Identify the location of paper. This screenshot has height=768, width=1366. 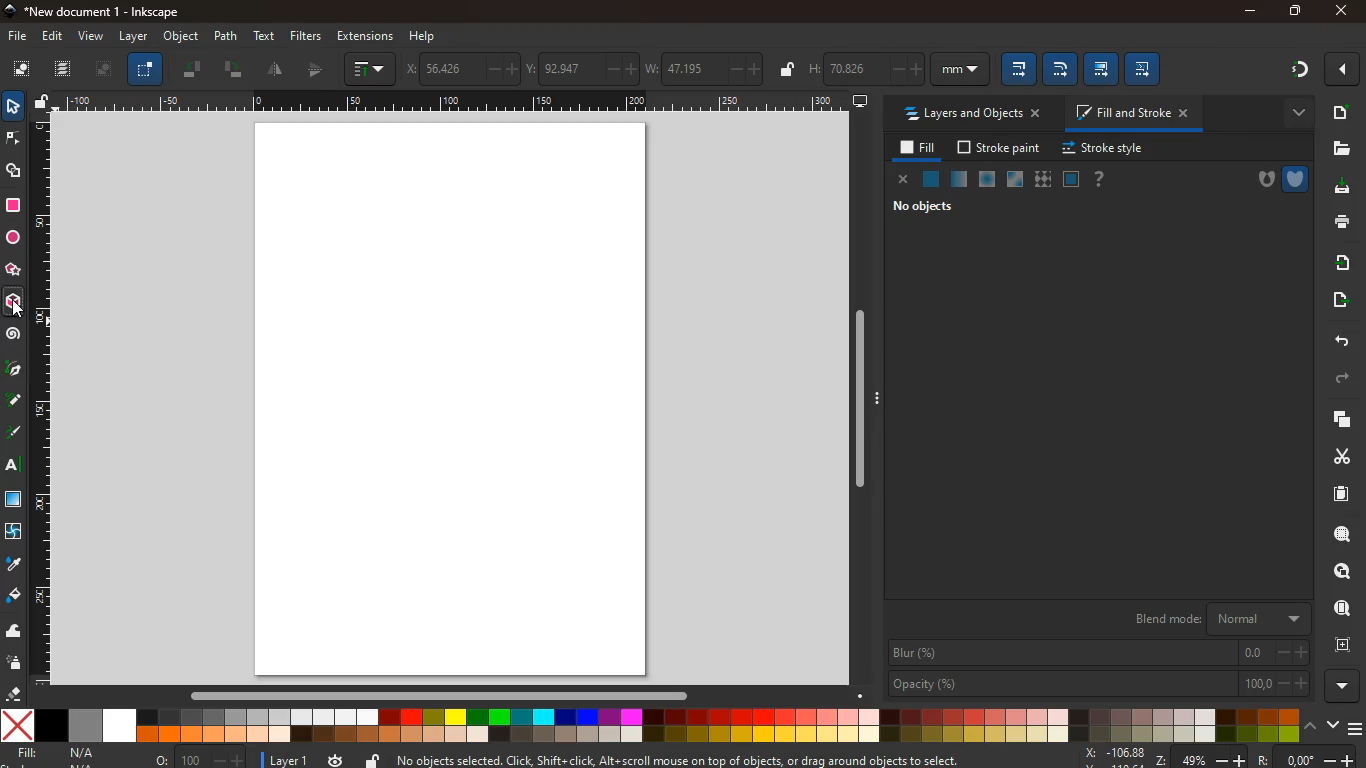
(1332, 494).